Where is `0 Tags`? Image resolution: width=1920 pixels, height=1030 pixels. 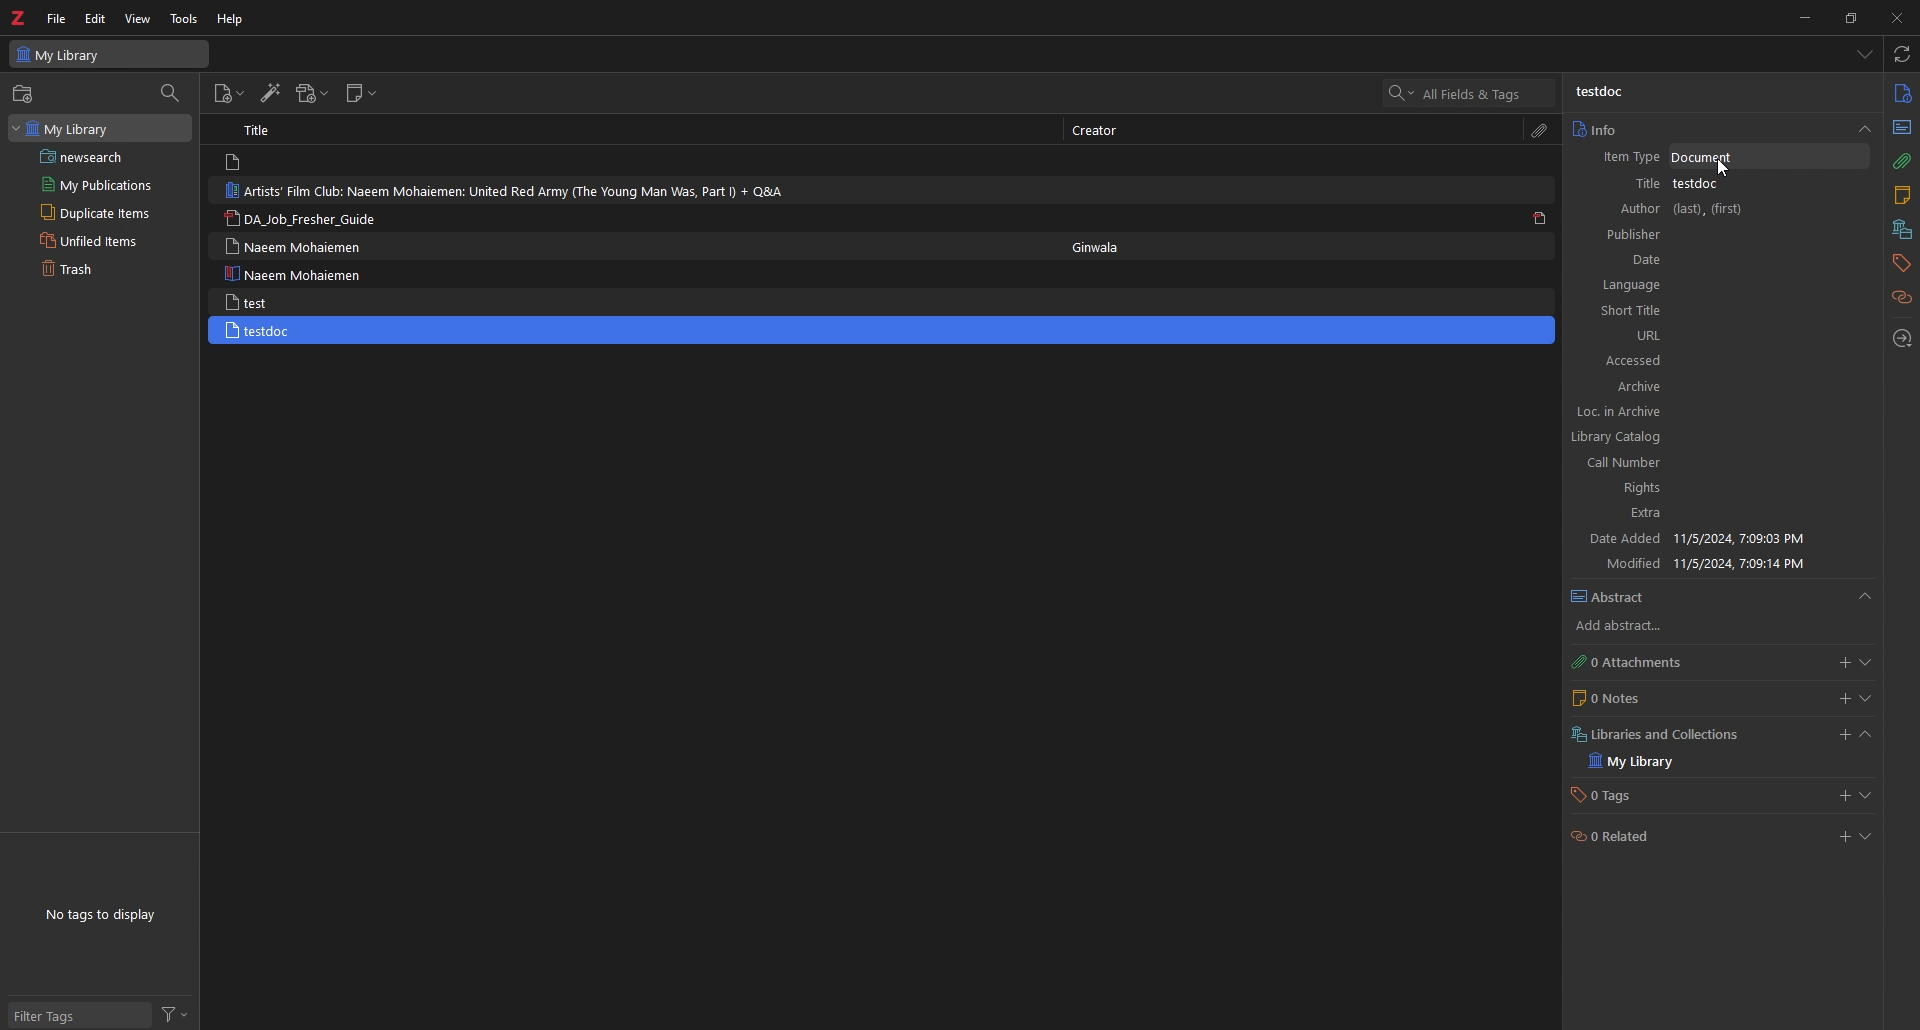
0 Tags is located at coordinates (1613, 796).